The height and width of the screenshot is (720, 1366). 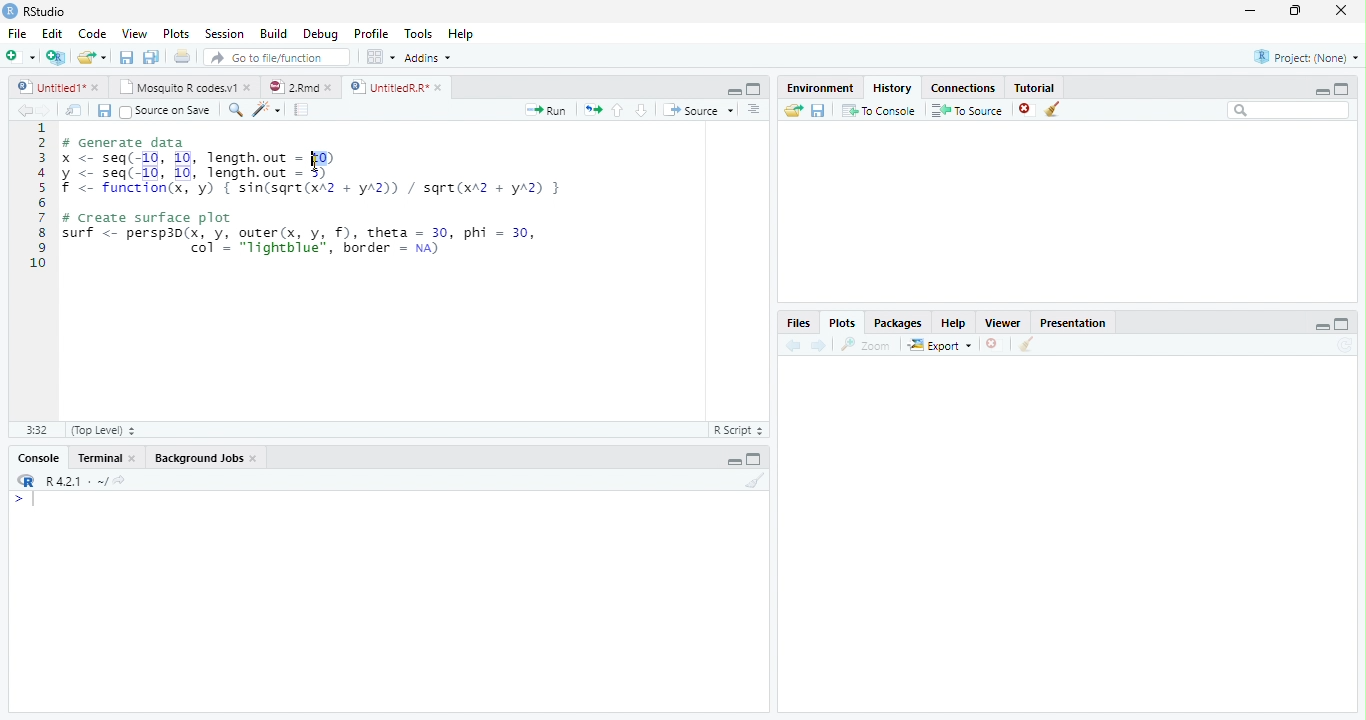 What do you see at coordinates (292, 86) in the screenshot?
I see `2.Rmd` at bounding box center [292, 86].